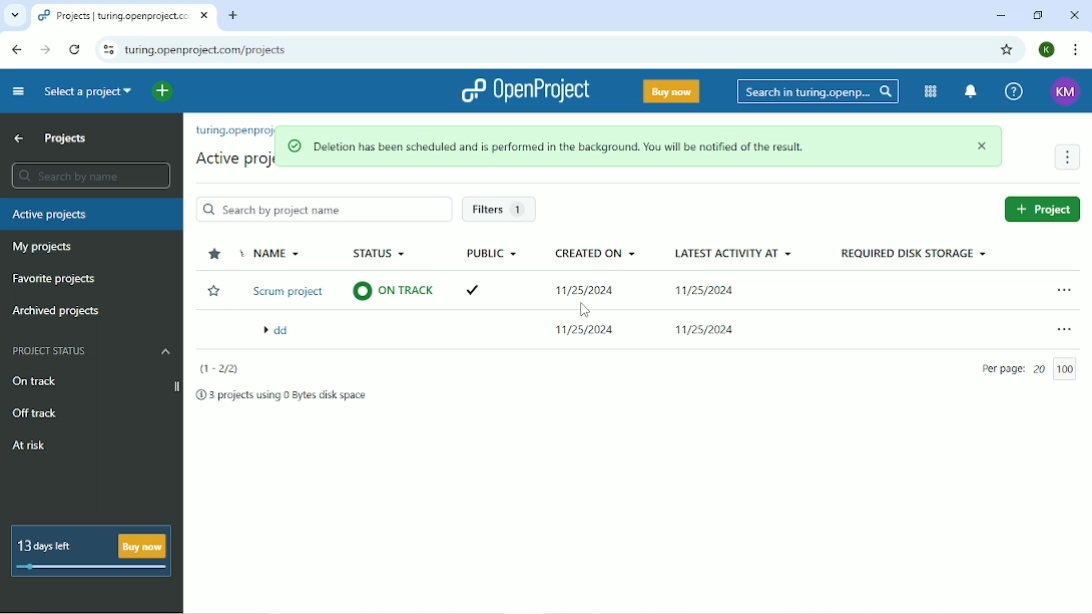 The height and width of the screenshot is (614, 1092). Describe the element at coordinates (1040, 208) in the screenshot. I see `New project` at that location.